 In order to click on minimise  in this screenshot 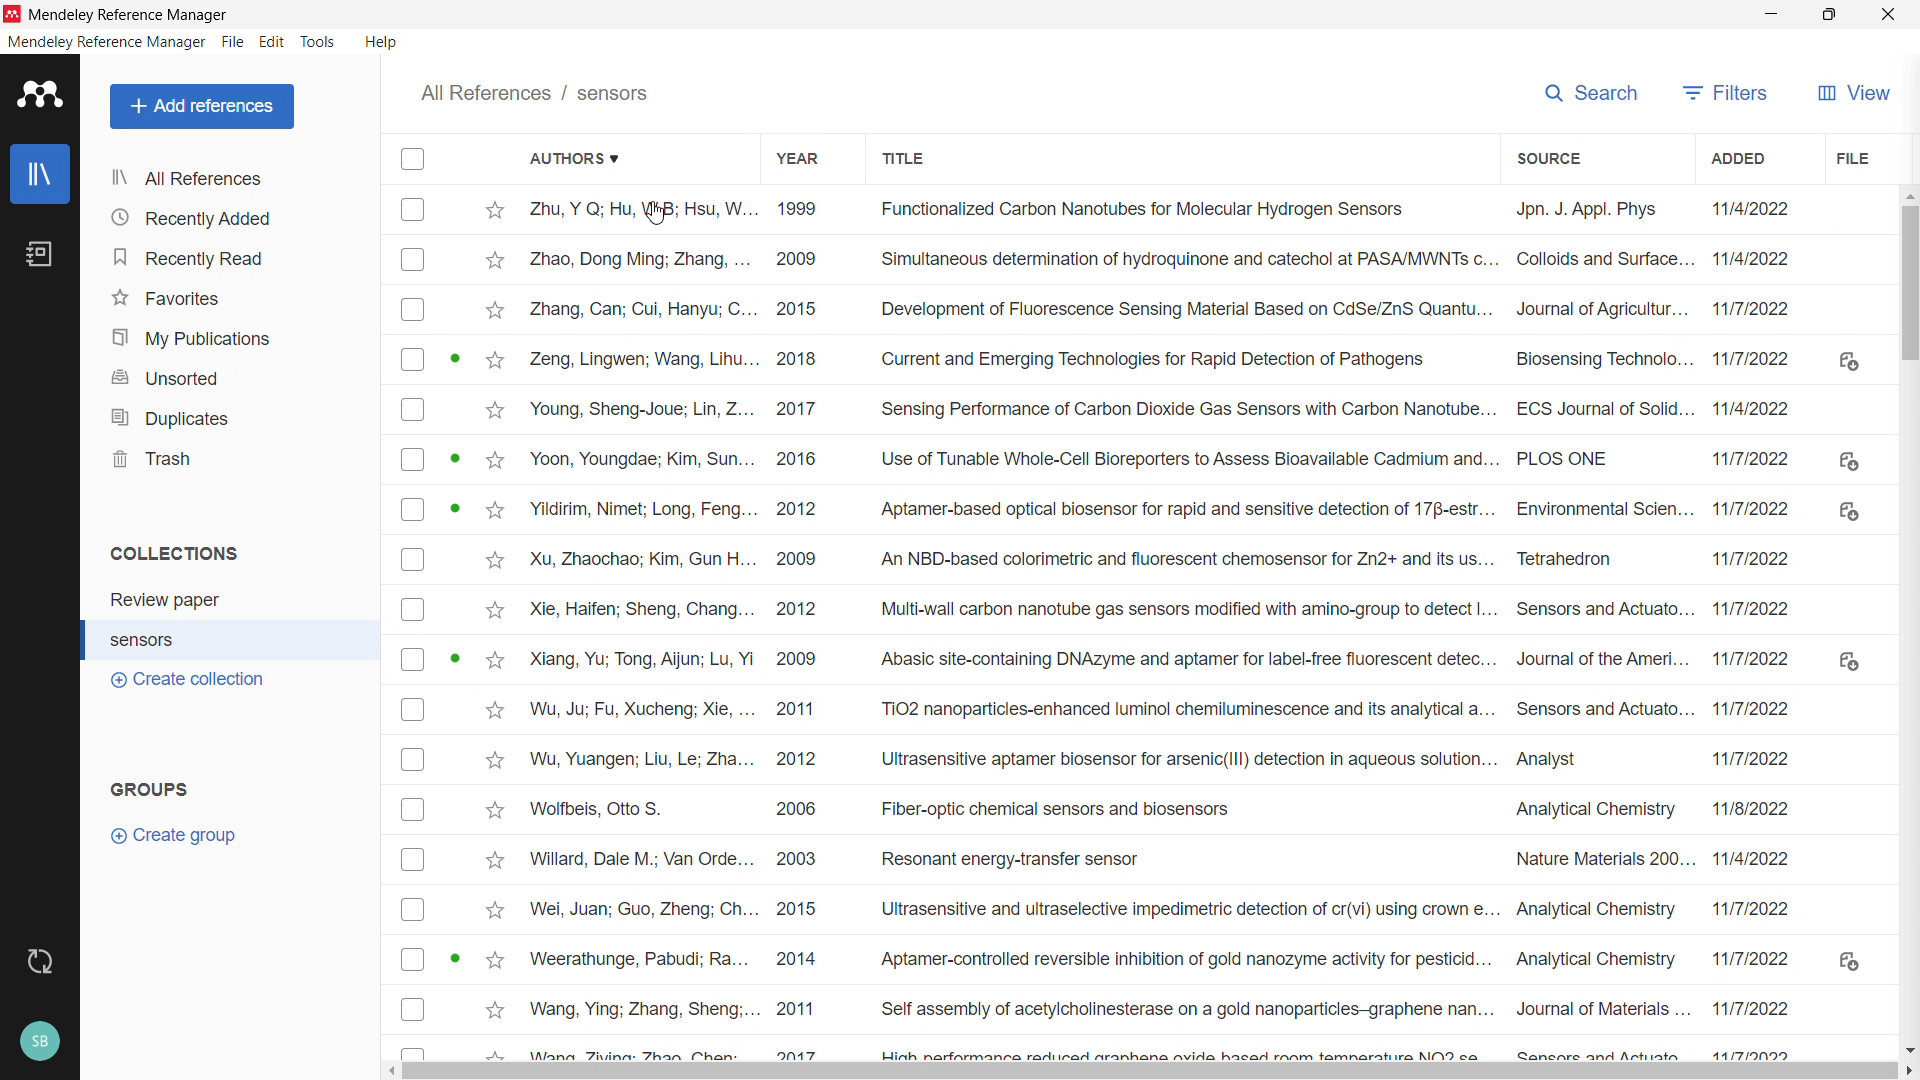, I will do `click(1767, 15)`.